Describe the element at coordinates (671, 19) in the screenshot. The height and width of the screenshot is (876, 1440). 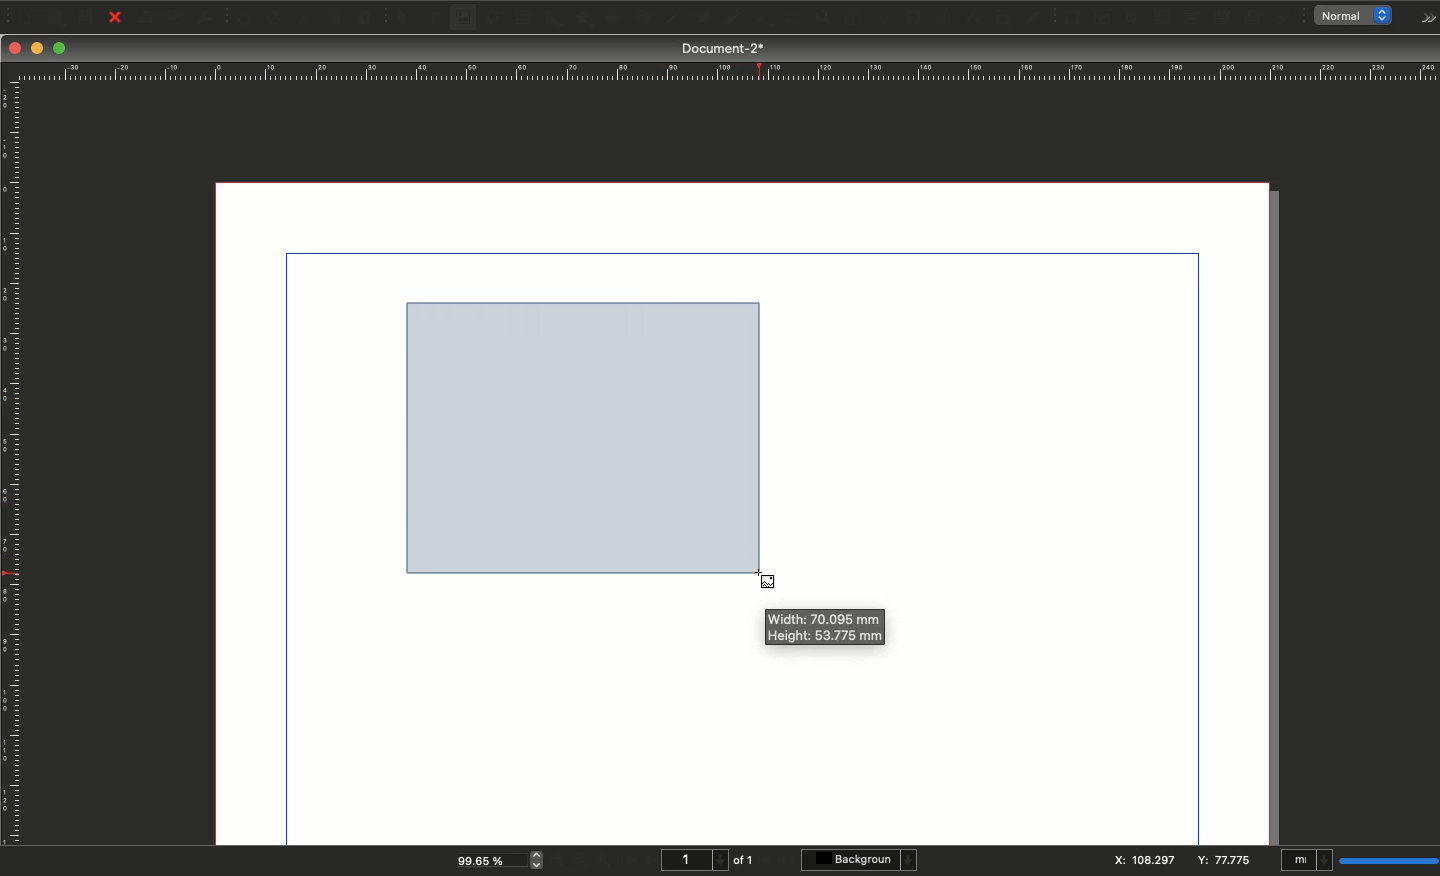
I see `Line` at that location.